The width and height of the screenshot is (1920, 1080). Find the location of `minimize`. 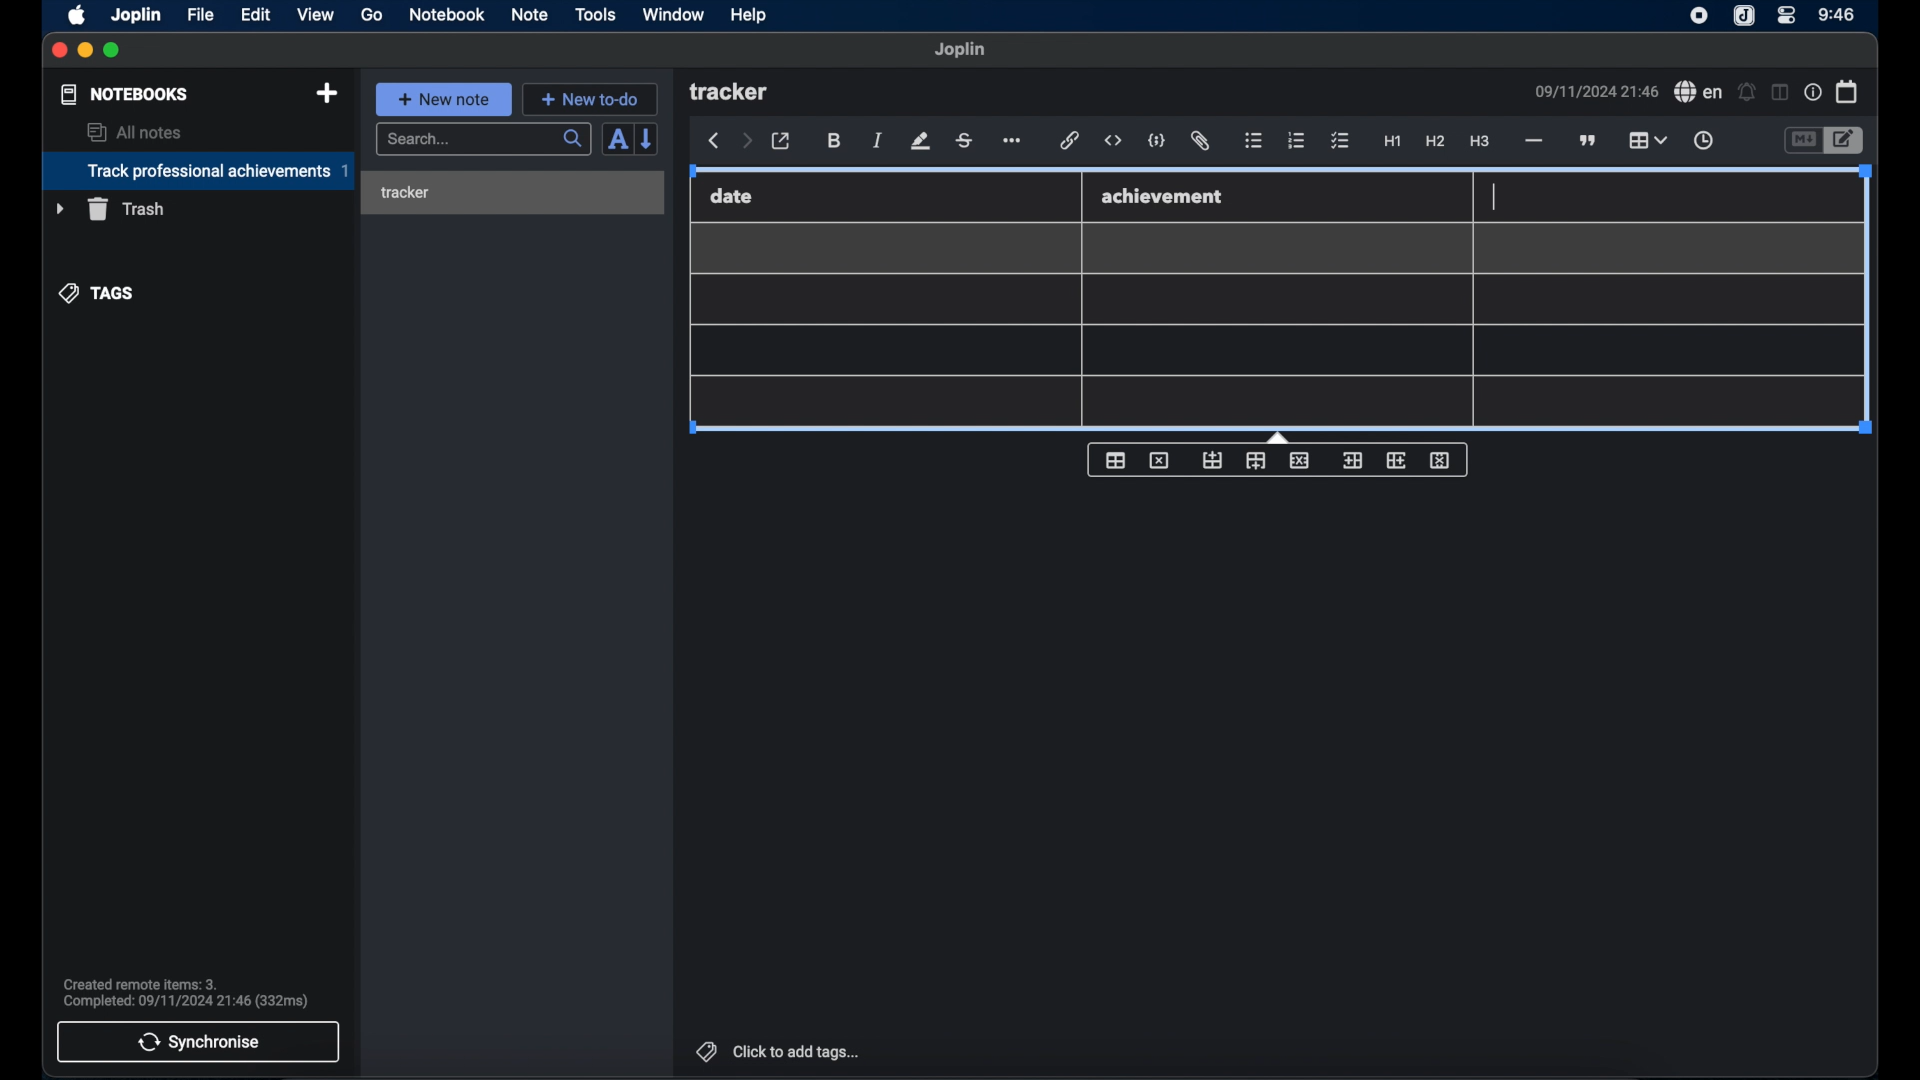

minimize is located at coordinates (86, 51).